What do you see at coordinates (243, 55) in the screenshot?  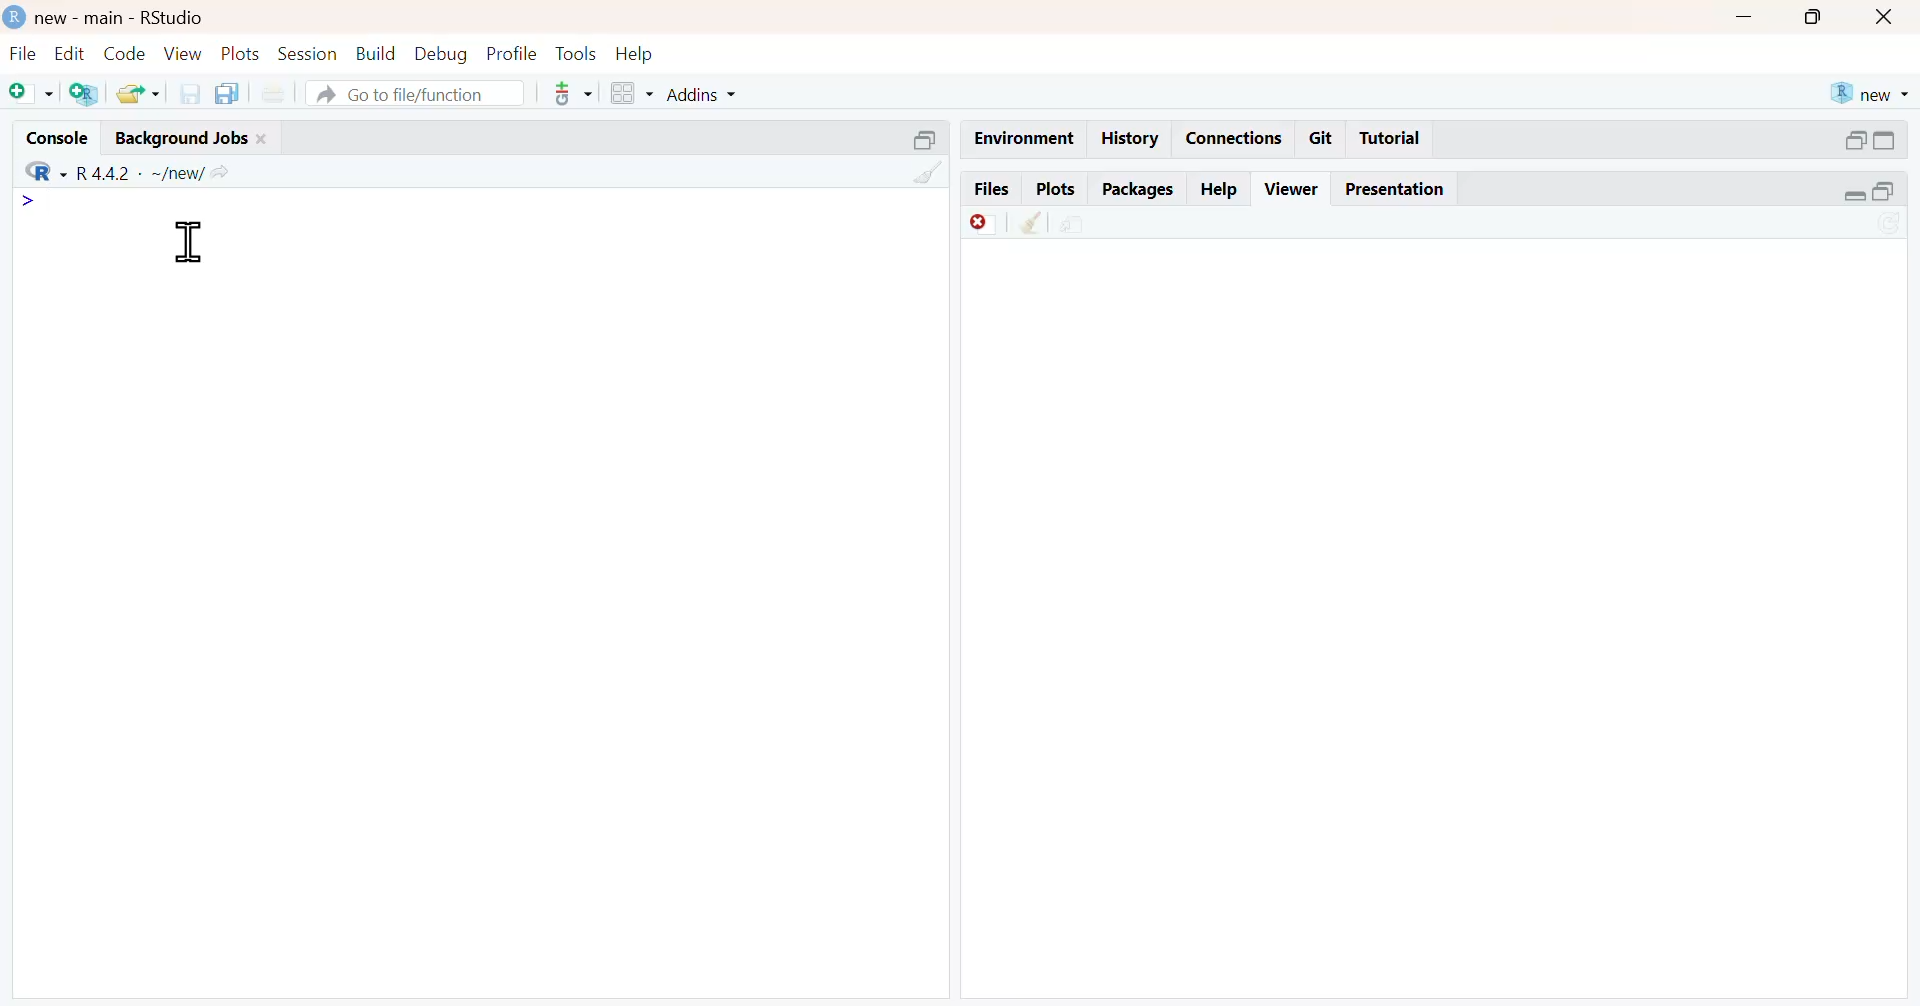 I see `plots` at bounding box center [243, 55].